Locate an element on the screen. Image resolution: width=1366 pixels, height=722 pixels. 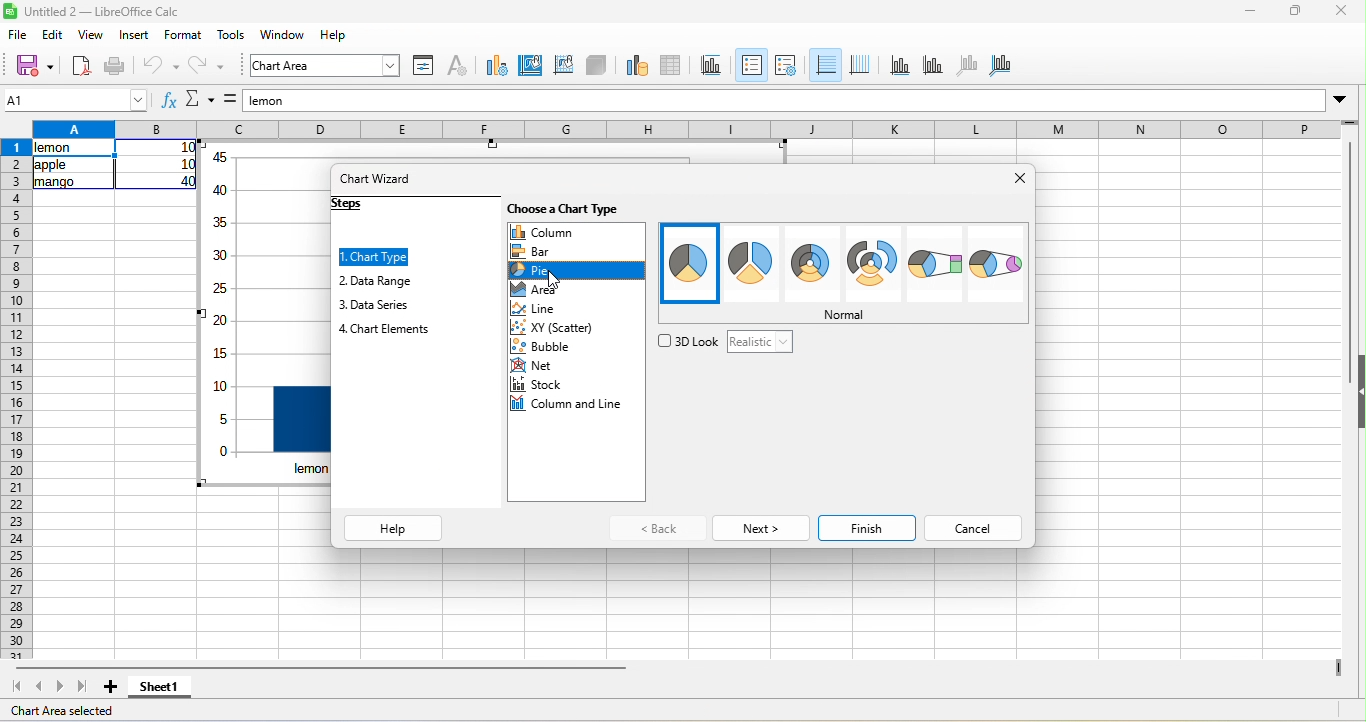
formula is located at coordinates (230, 102).